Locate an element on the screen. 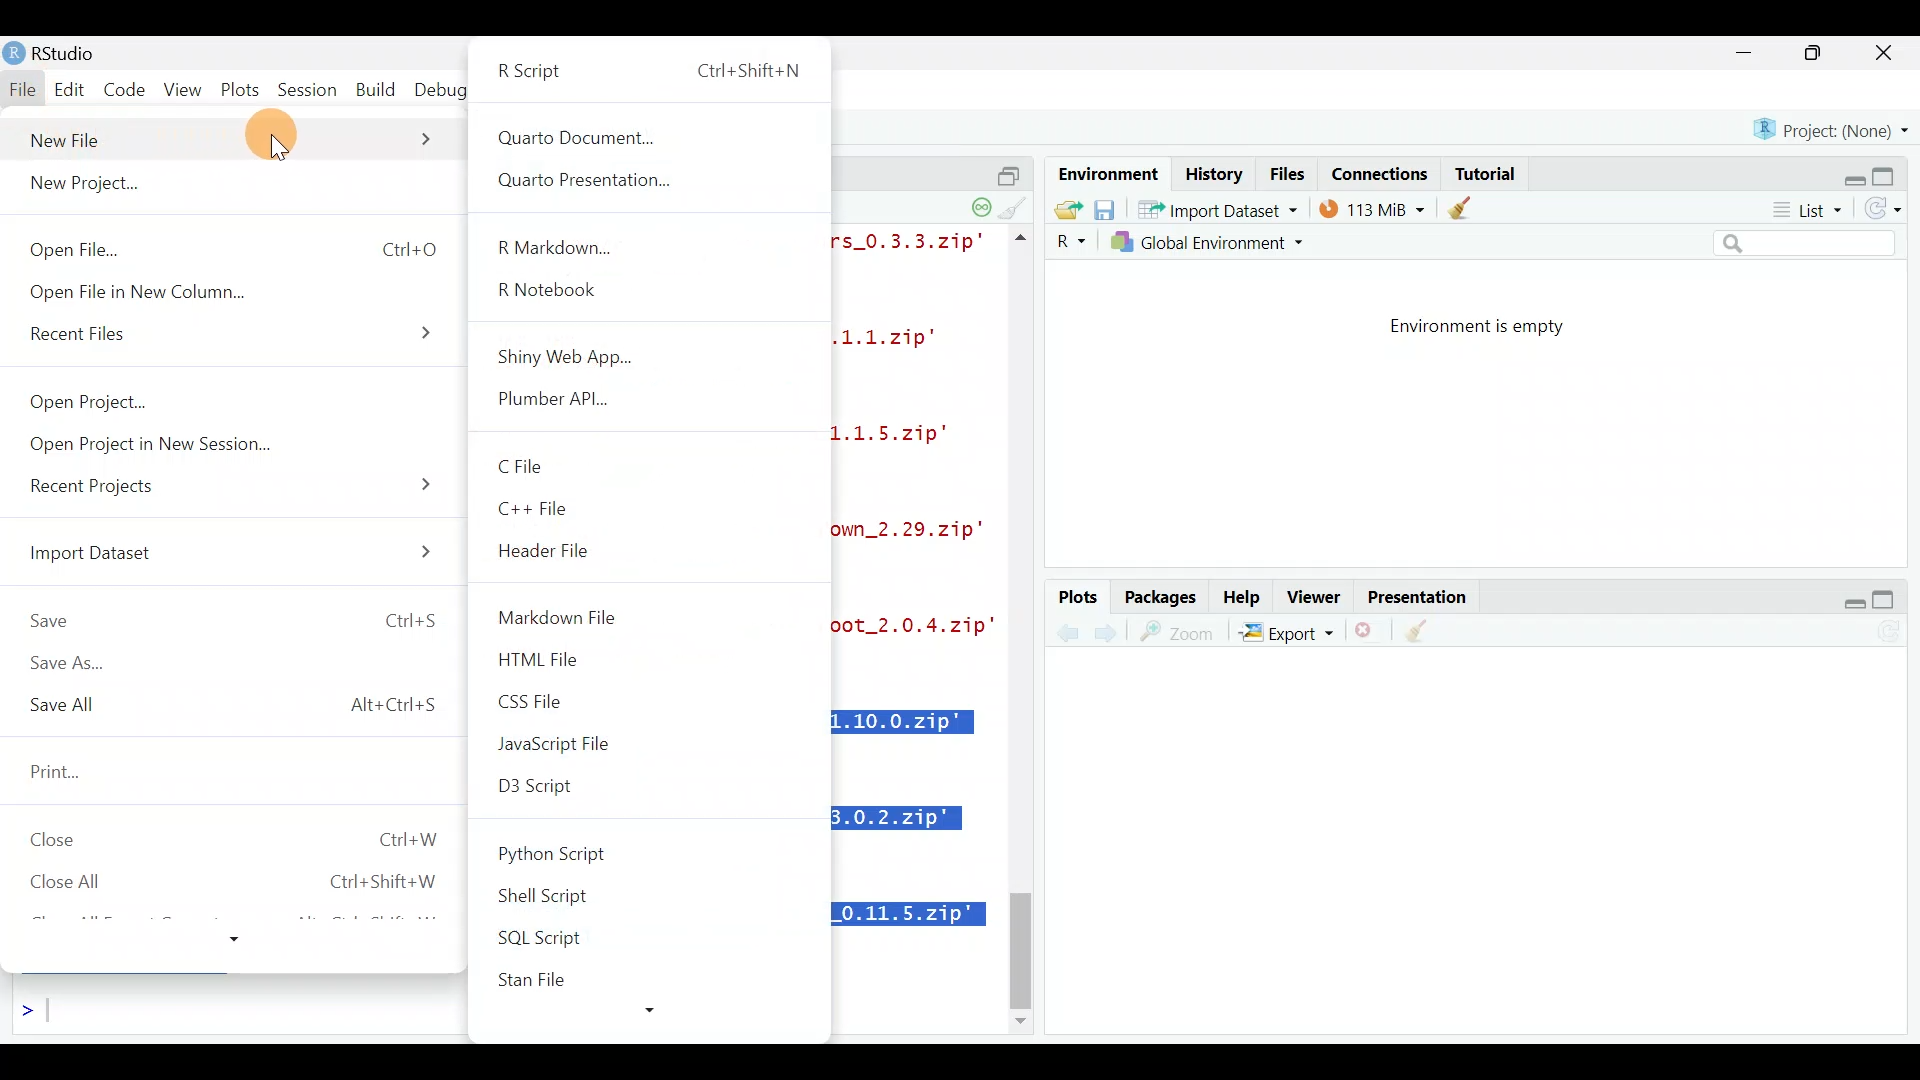 The width and height of the screenshot is (1920, 1080). next plot is located at coordinates (1067, 633).